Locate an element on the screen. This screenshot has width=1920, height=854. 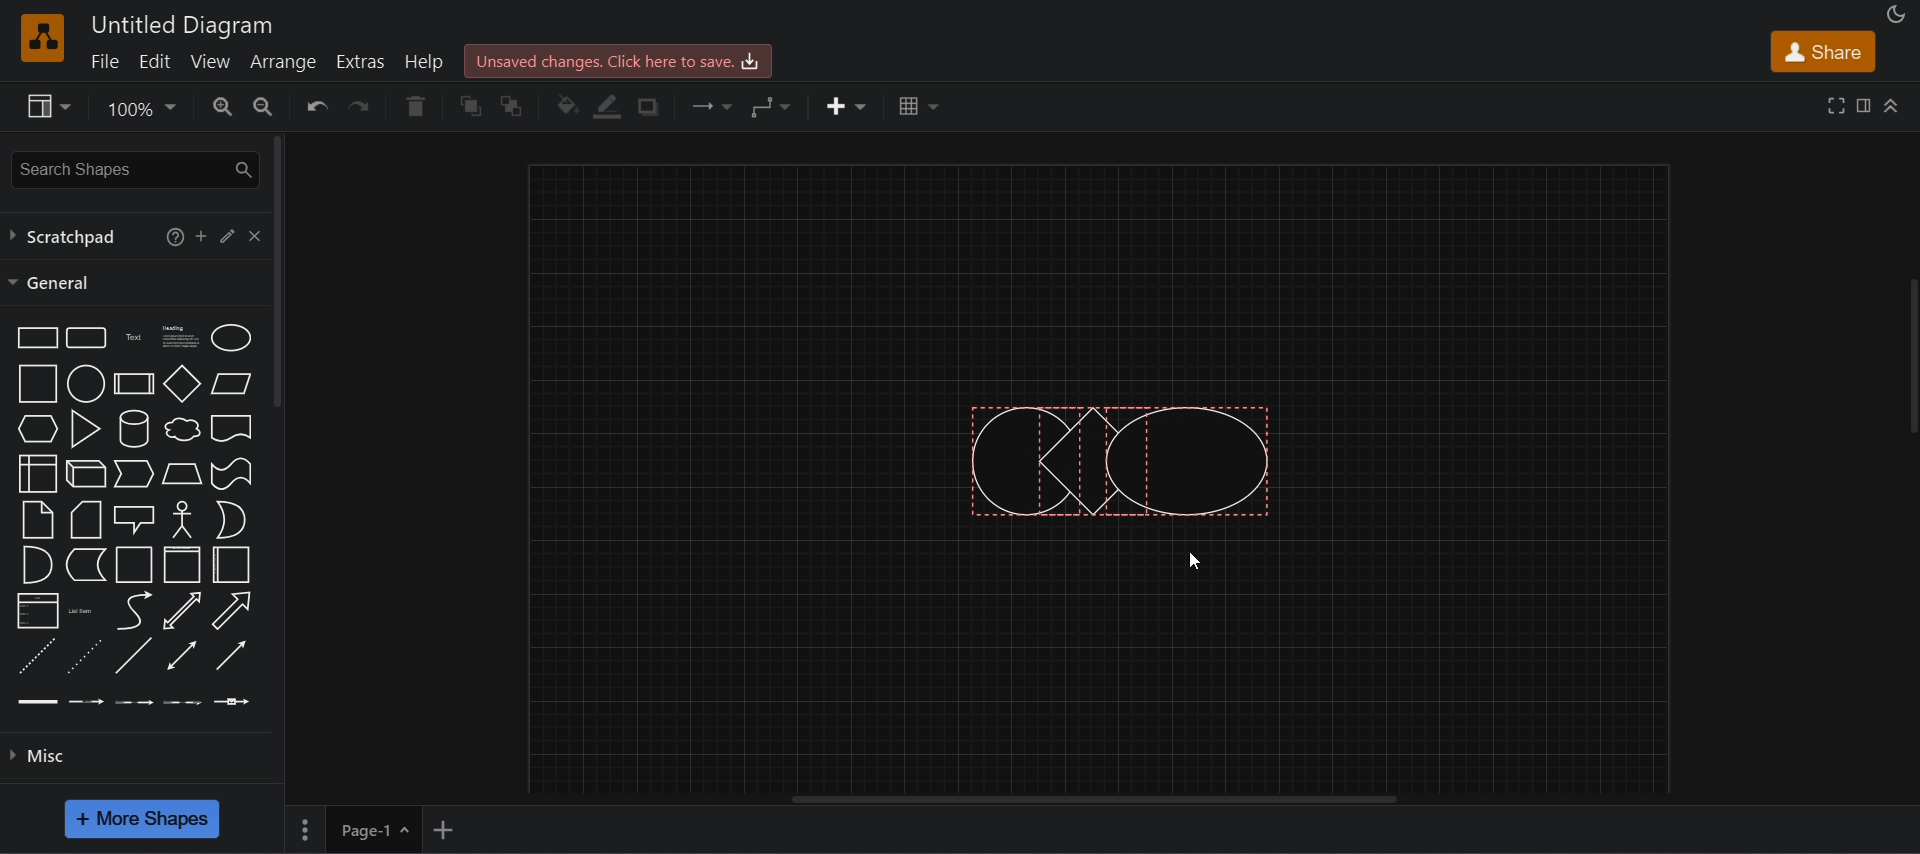
shadows is located at coordinates (646, 107).